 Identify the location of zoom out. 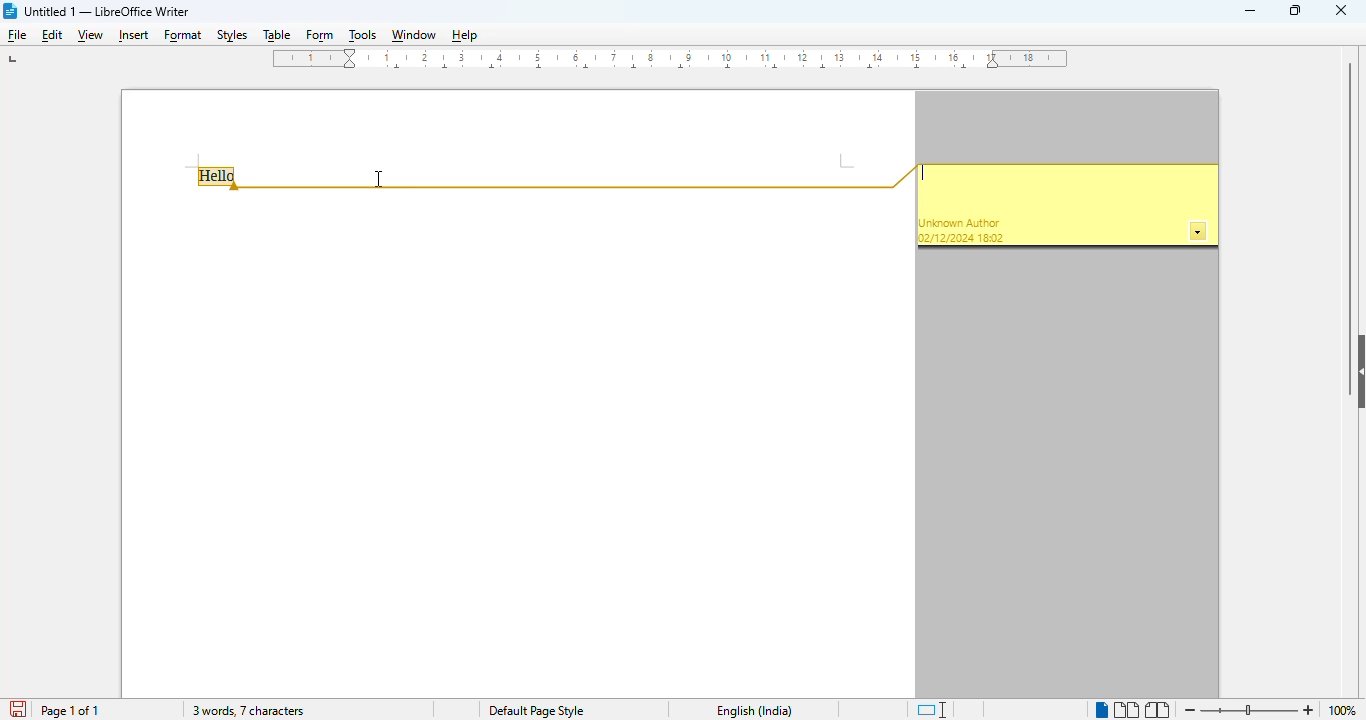
(1191, 710).